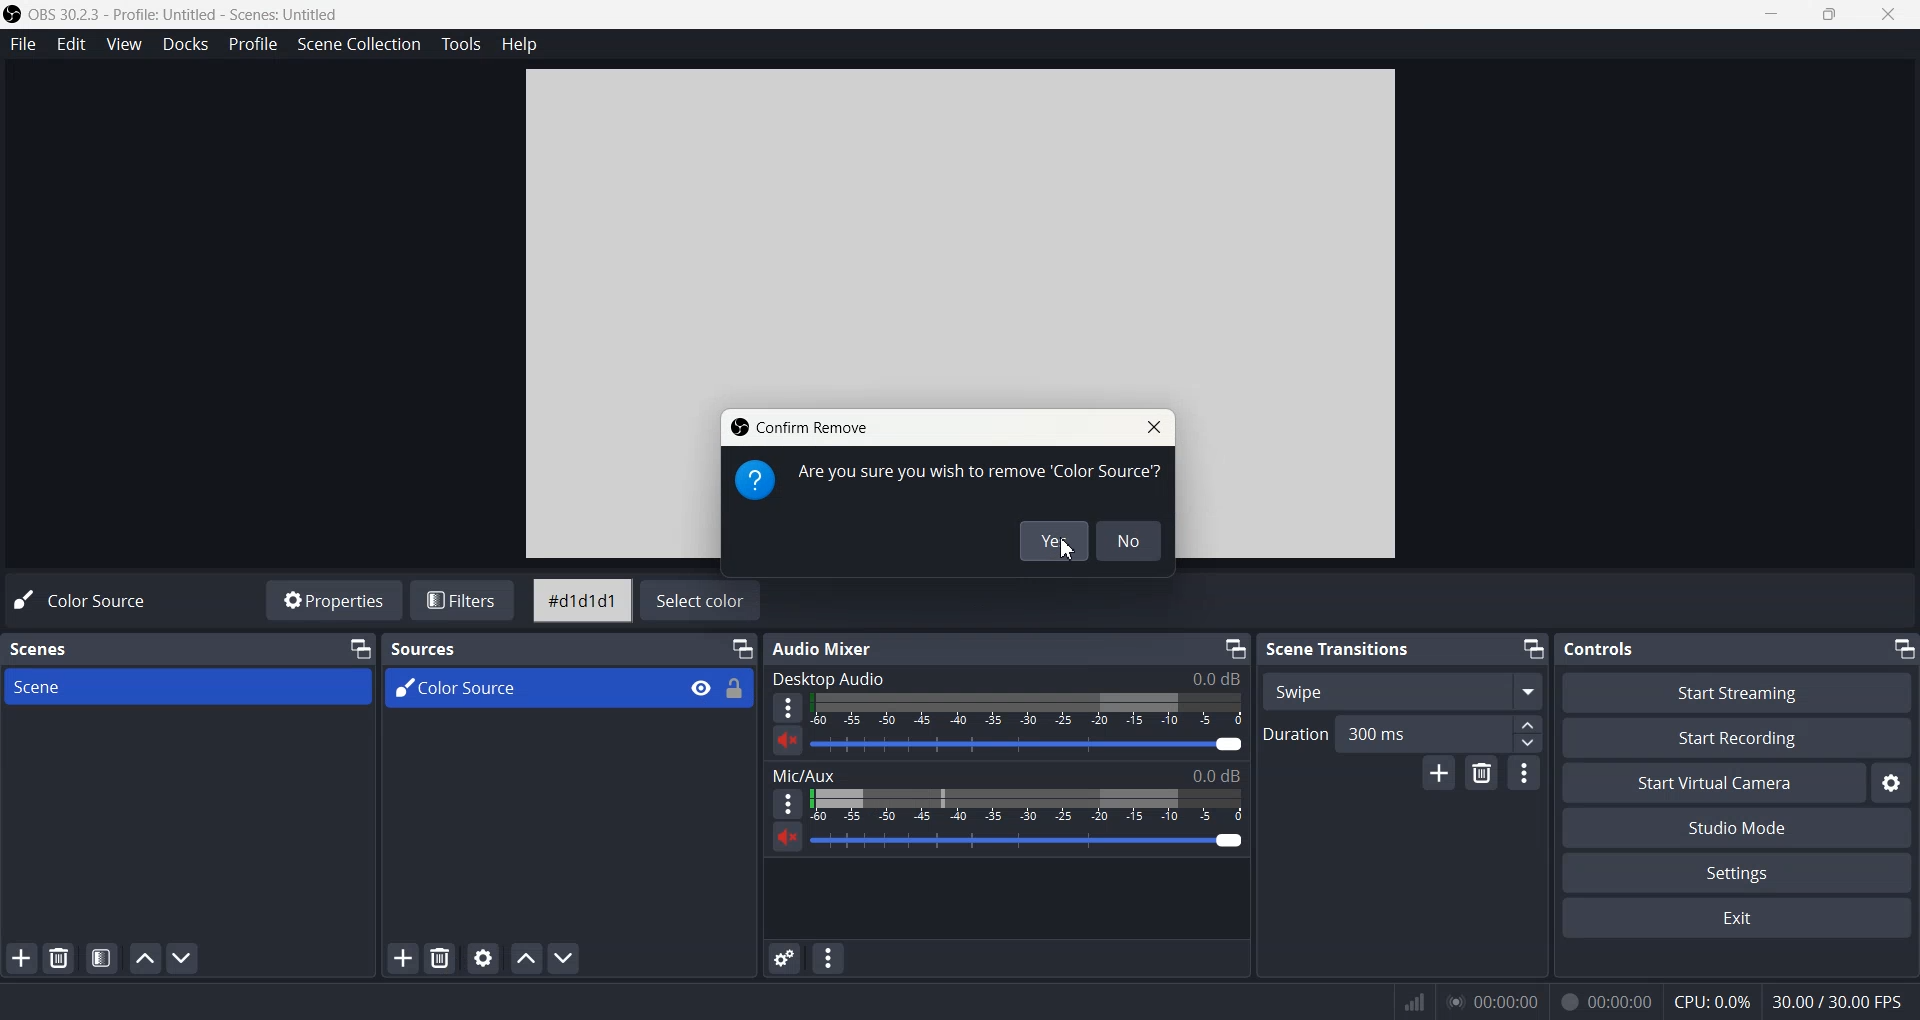  I want to click on Minimize, so click(742, 648).